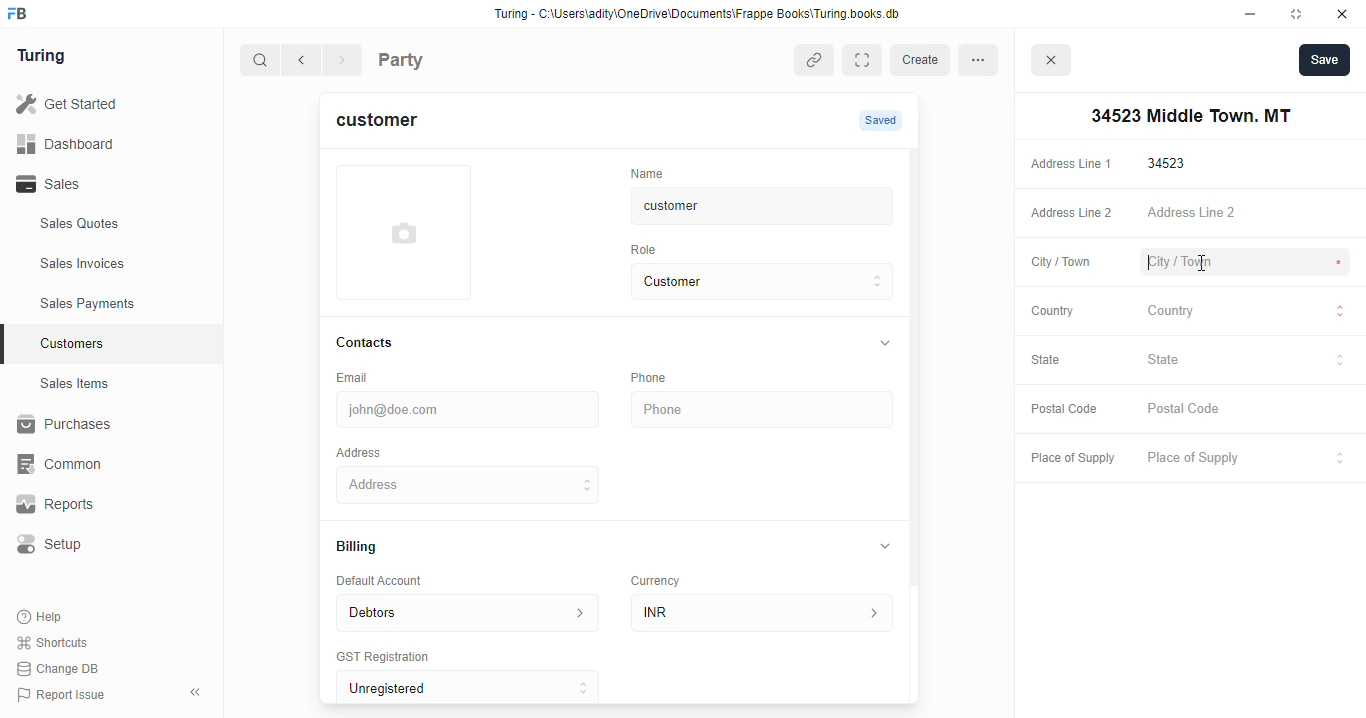 The height and width of the screenshot is (718, 1366). Describe the element at coordinates (1070, 162) in the screenshot. I see `Address Line 1` at that location.